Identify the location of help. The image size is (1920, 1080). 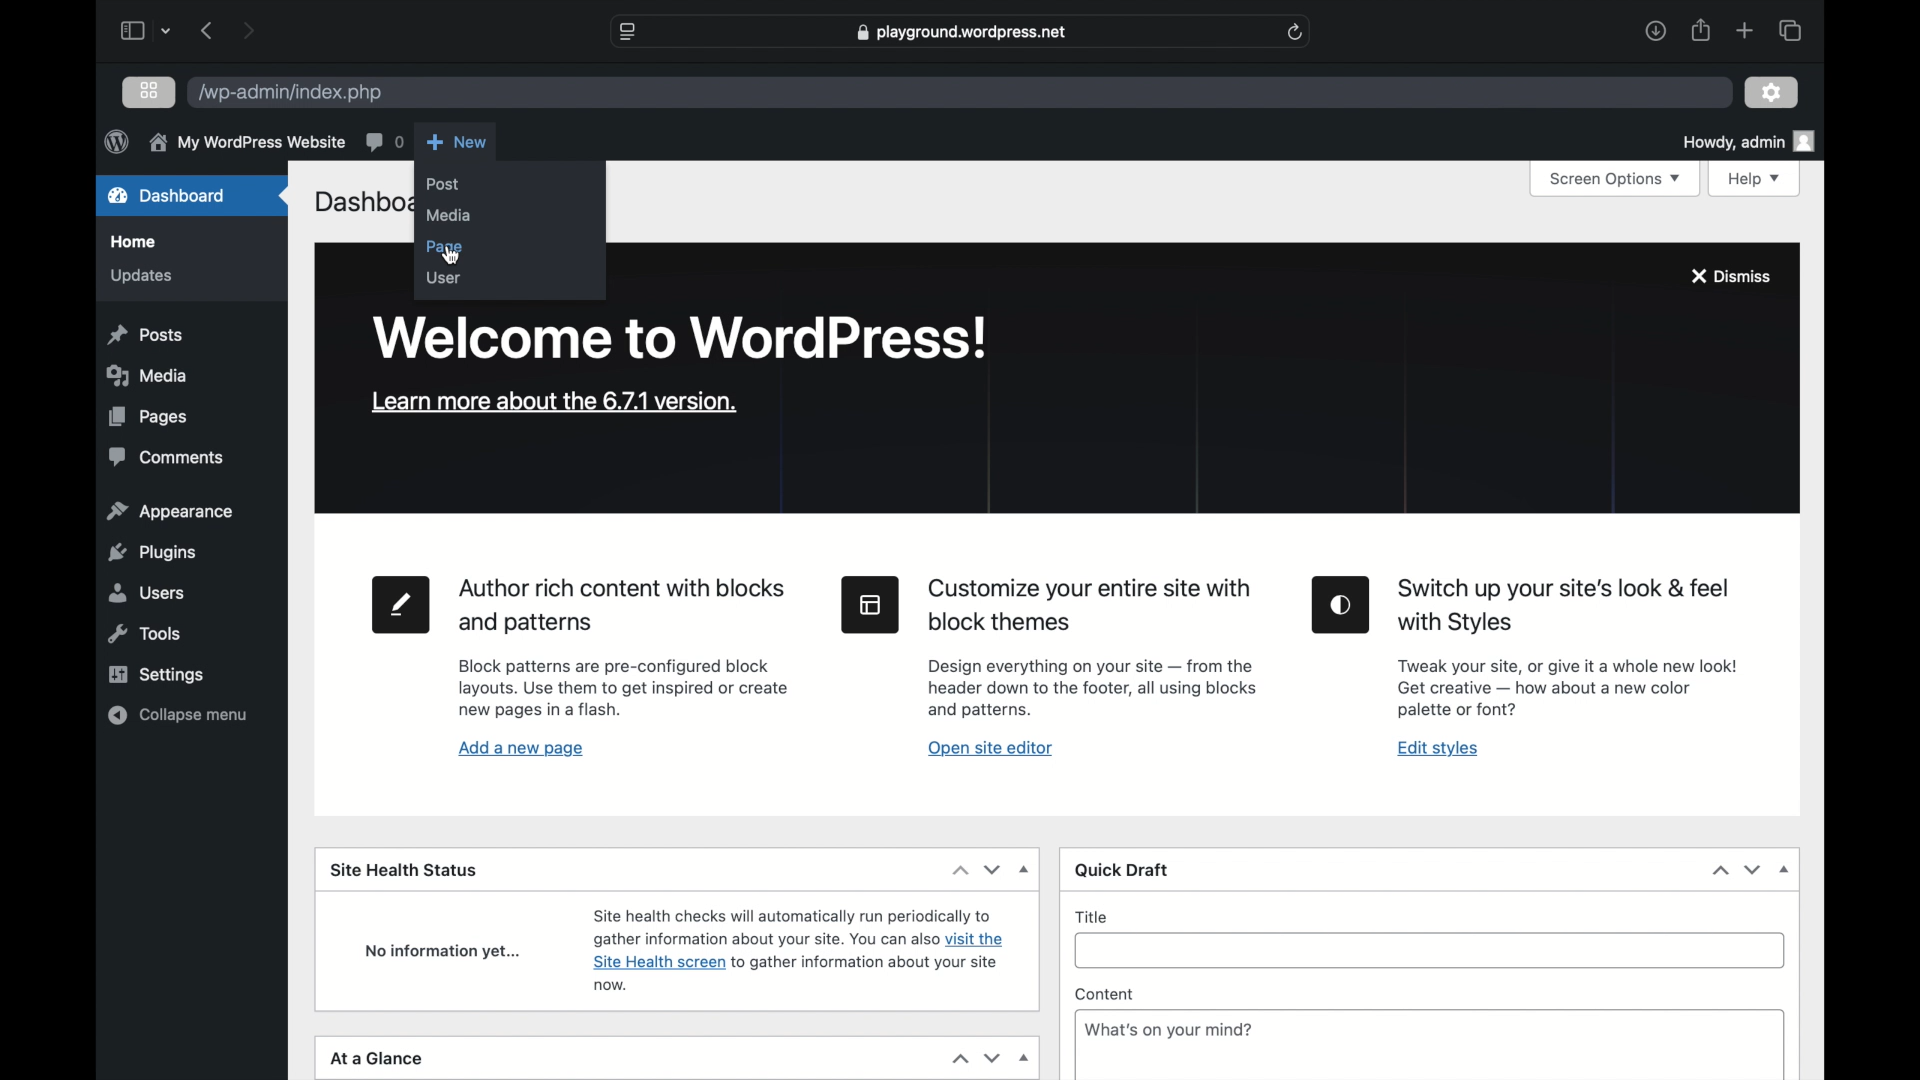
(1754, 180).